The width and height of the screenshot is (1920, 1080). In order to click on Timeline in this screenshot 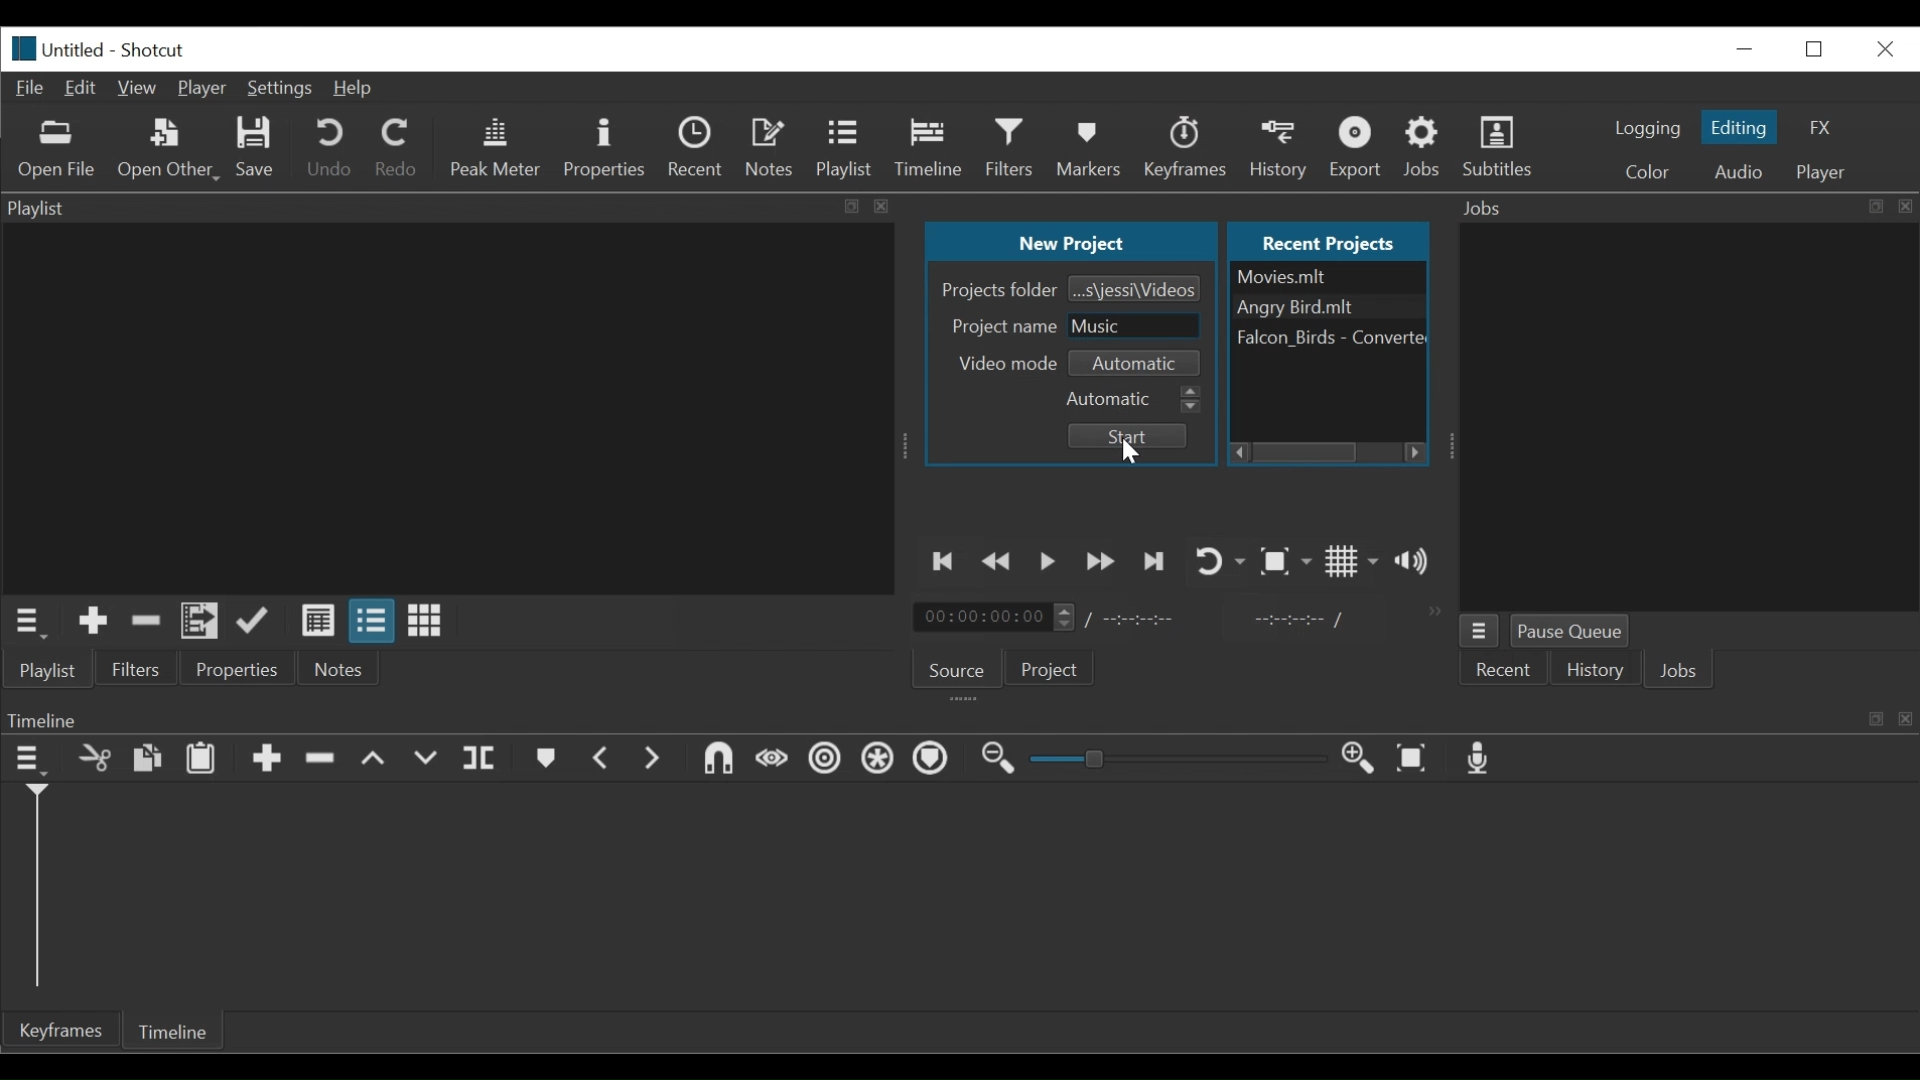, I will do `click(957, 716)`.